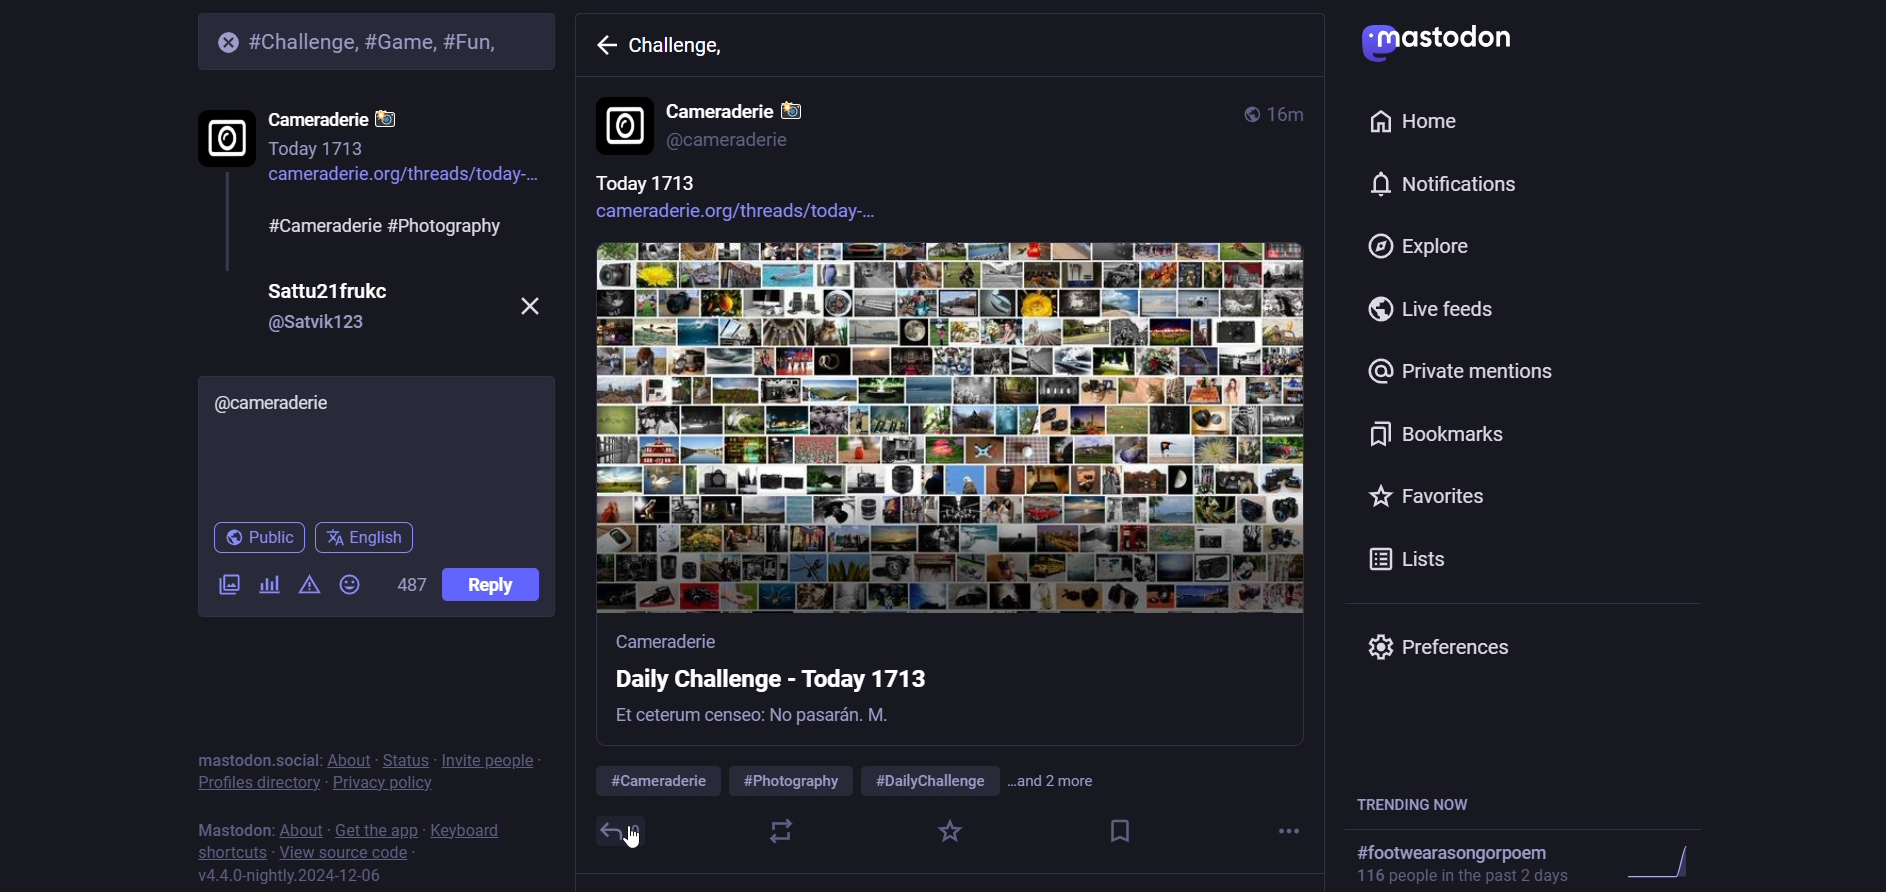  I want to click on explore, so click(1423, 245).